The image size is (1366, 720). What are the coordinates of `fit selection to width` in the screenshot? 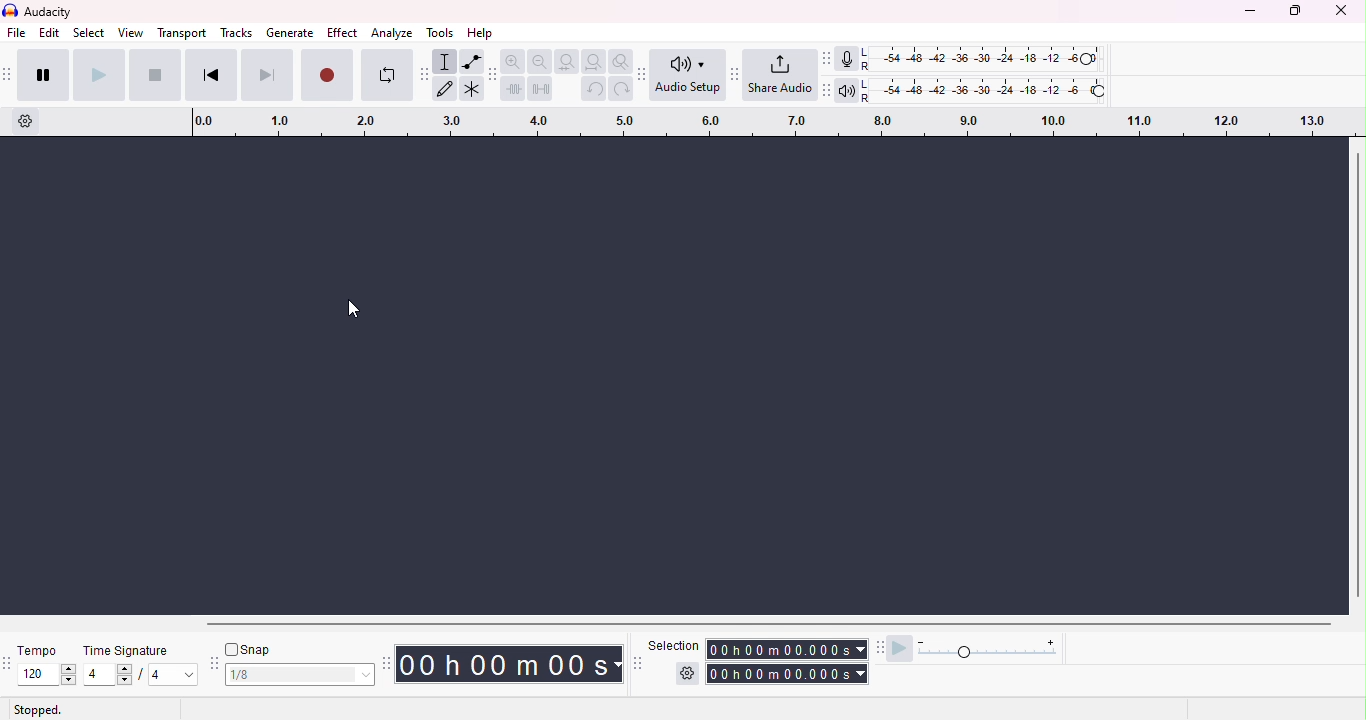 It's located at (568, 62).